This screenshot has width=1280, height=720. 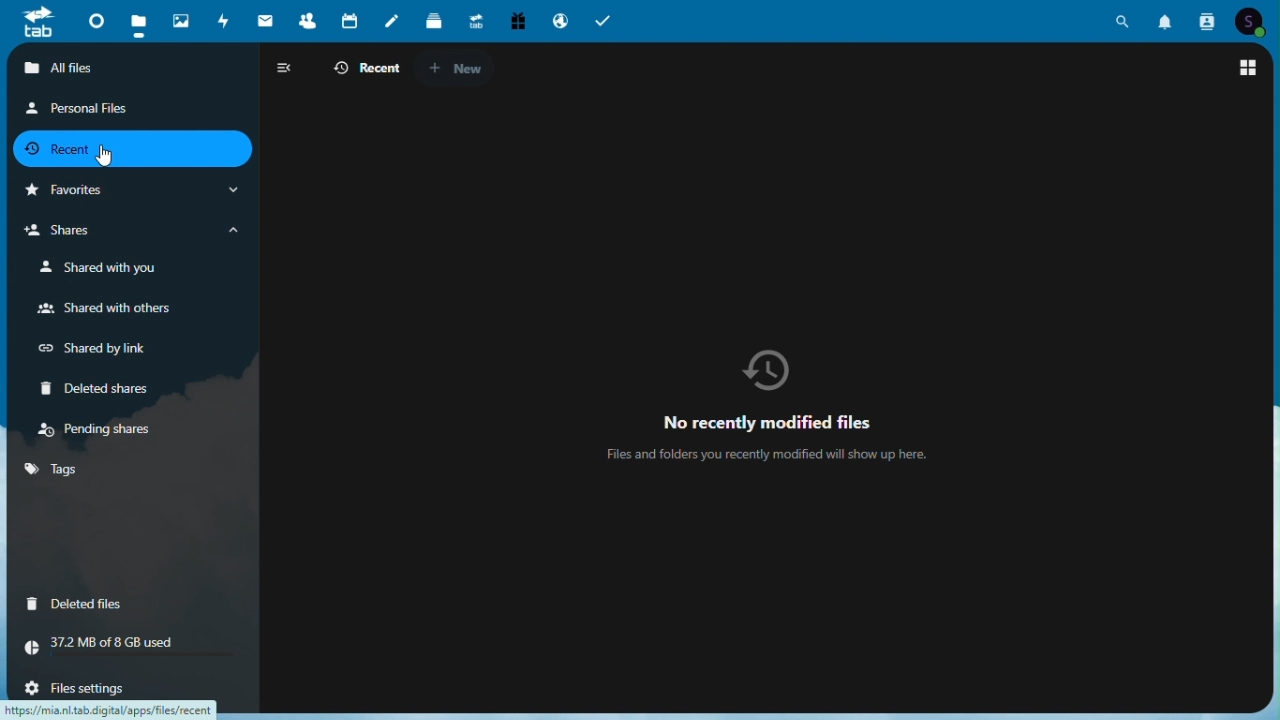 What do you see at coordinates (391, 22) in the screenshot?
I see `notes` at bounding box center [391, 22].